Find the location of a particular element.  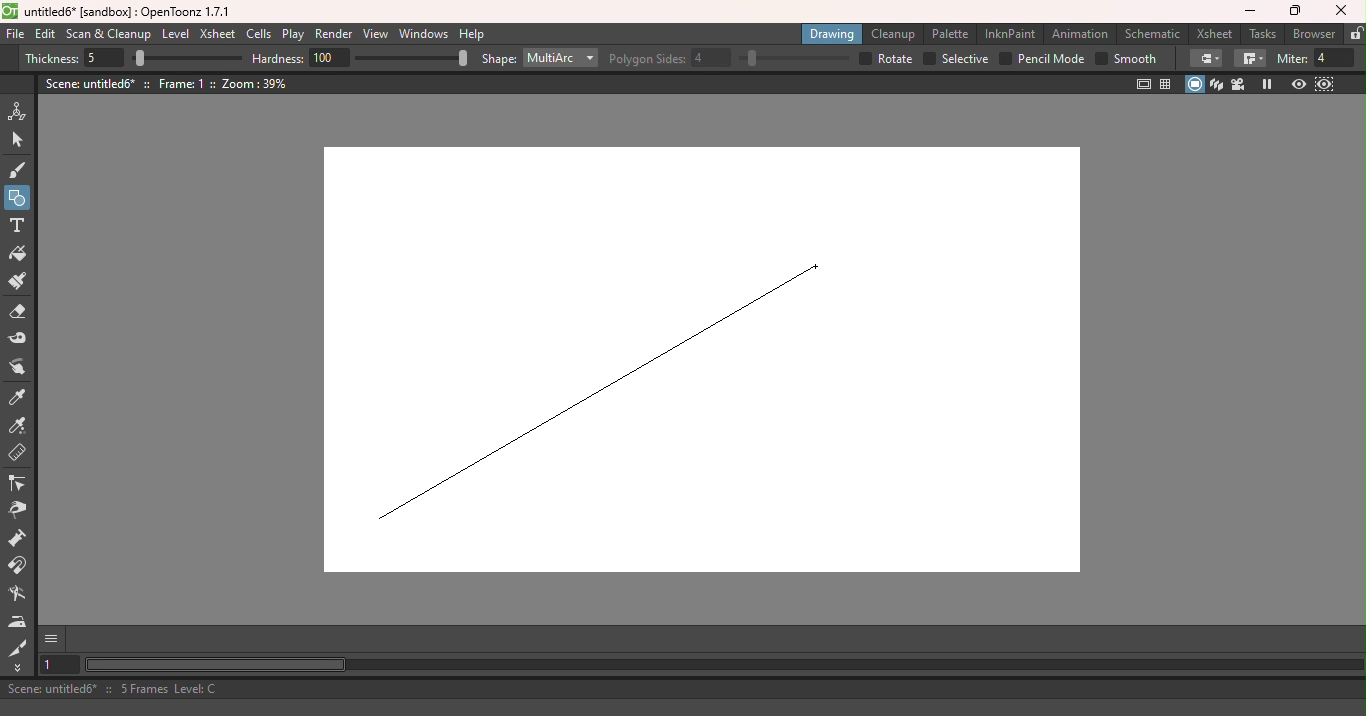

Preview is located at coordinates (1298, 85).